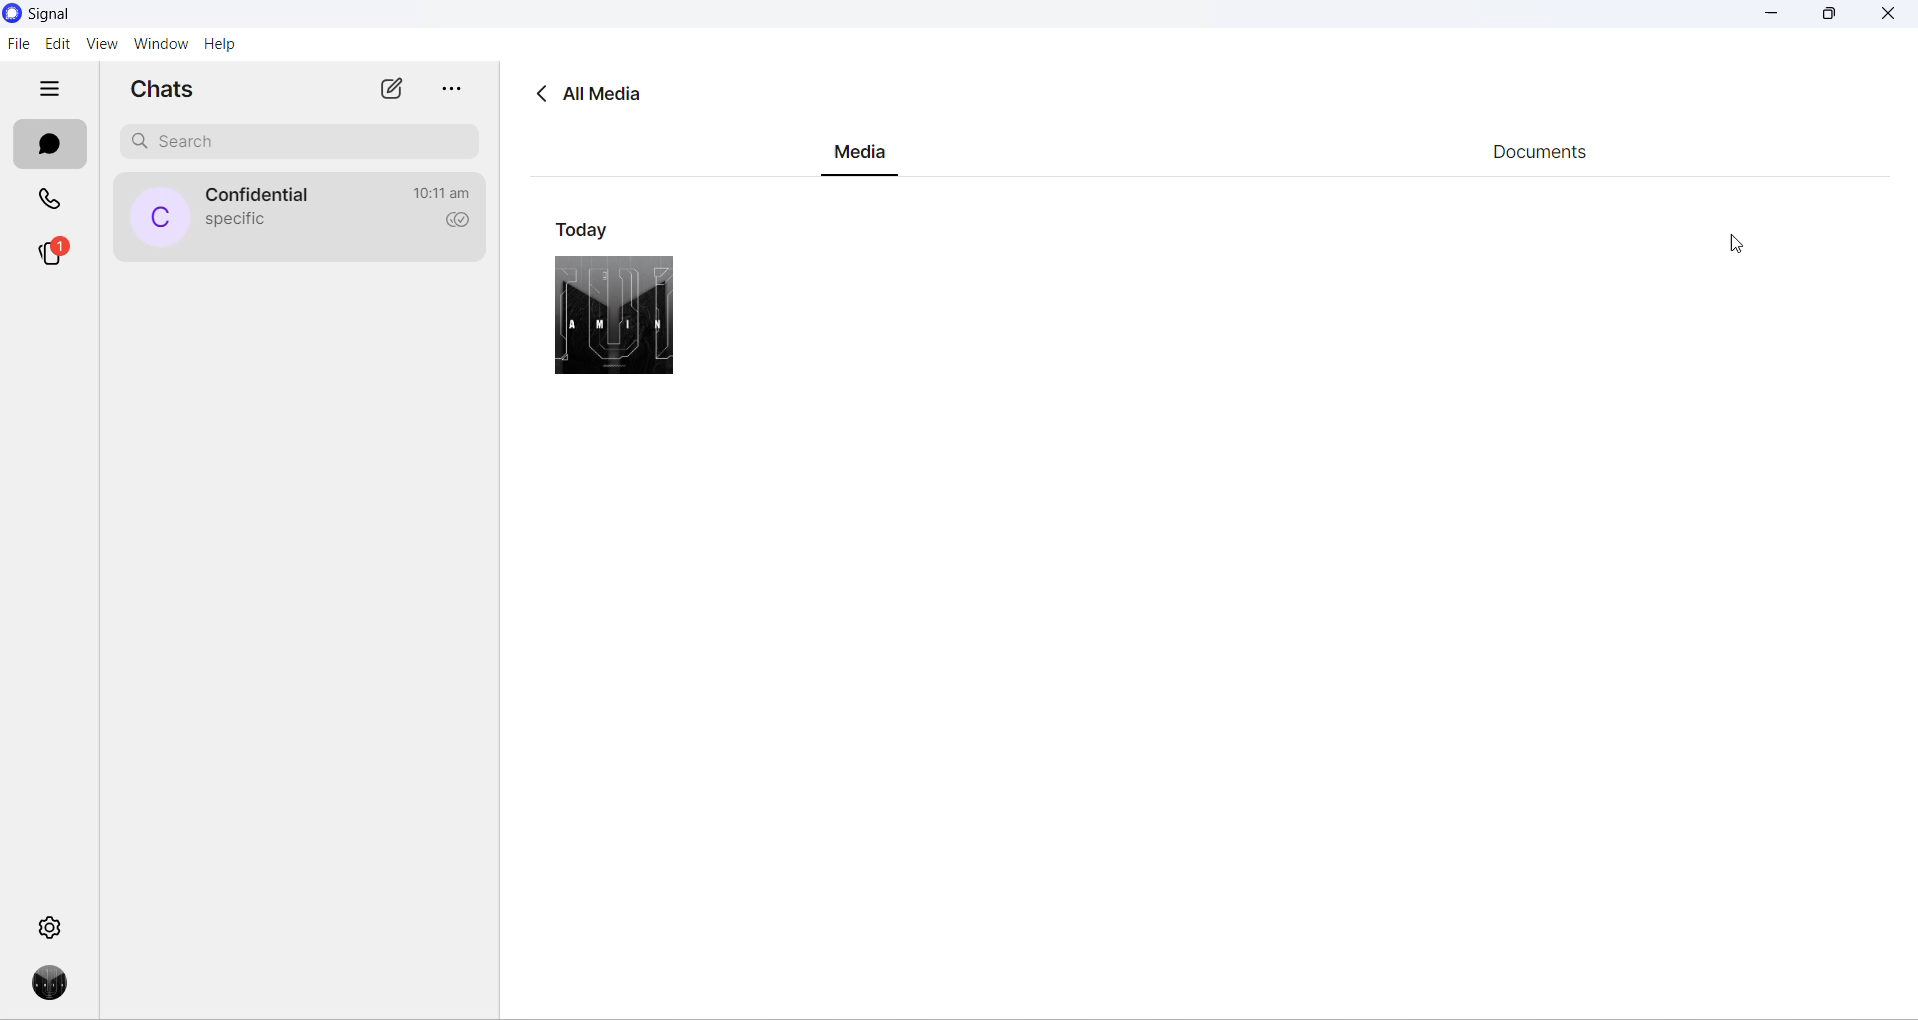 This screenshot has width=1918, height=1020. What do you see at coordinates (50, 146) in the screenshot?
I see `chats` at bounding box center [50, 146].